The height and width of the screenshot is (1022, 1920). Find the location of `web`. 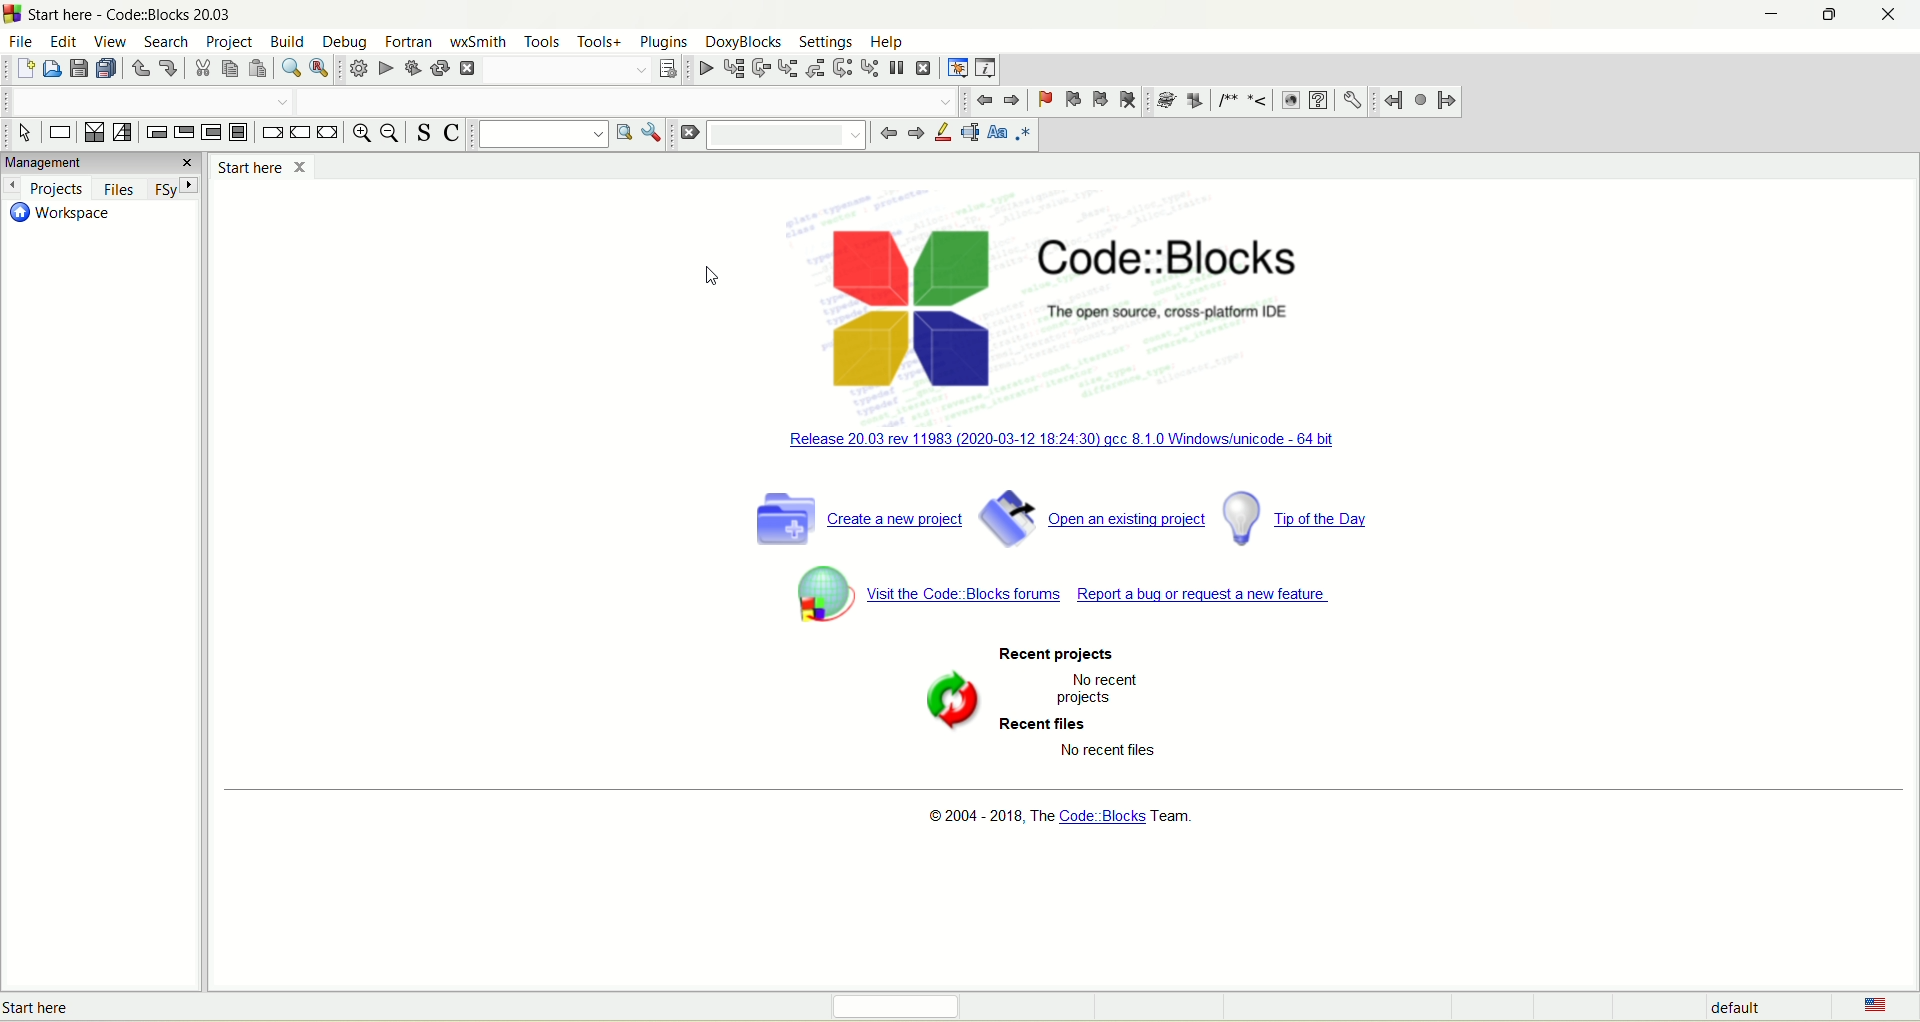

web is located at coordinates (1291, 100).